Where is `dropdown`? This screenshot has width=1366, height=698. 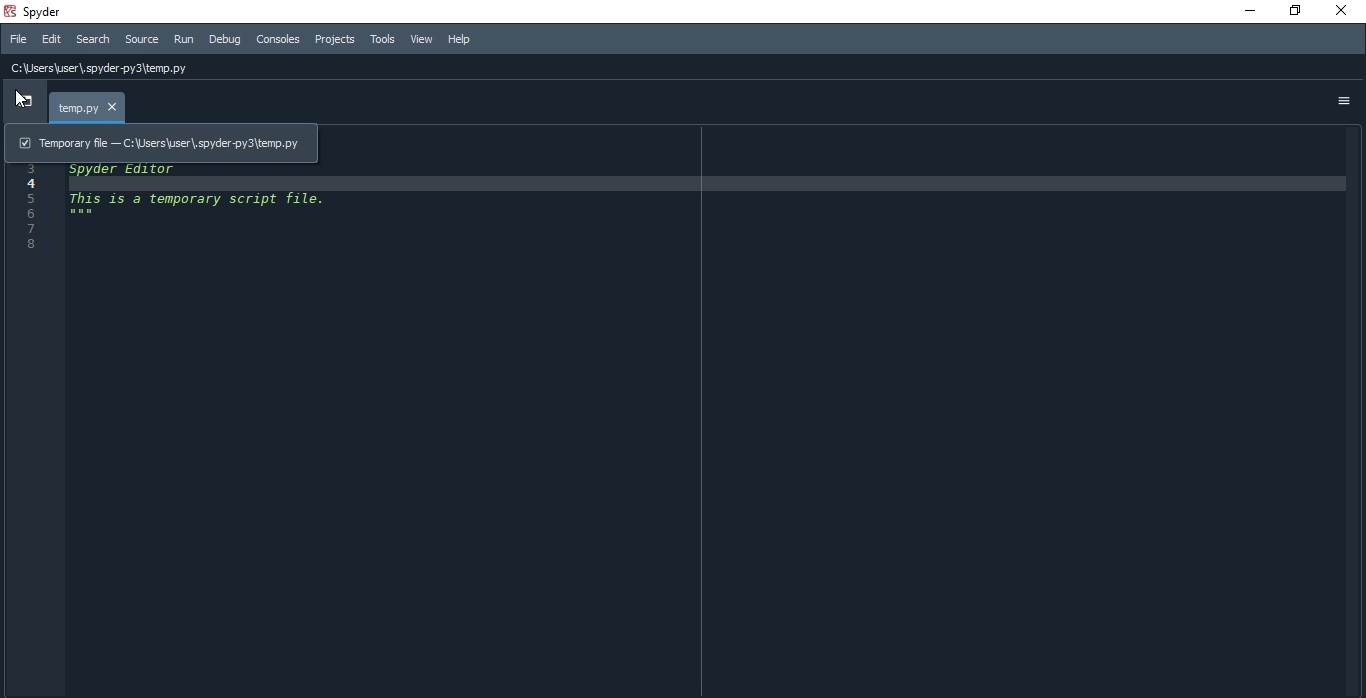
dropdown is located at coordinates (24, 101).